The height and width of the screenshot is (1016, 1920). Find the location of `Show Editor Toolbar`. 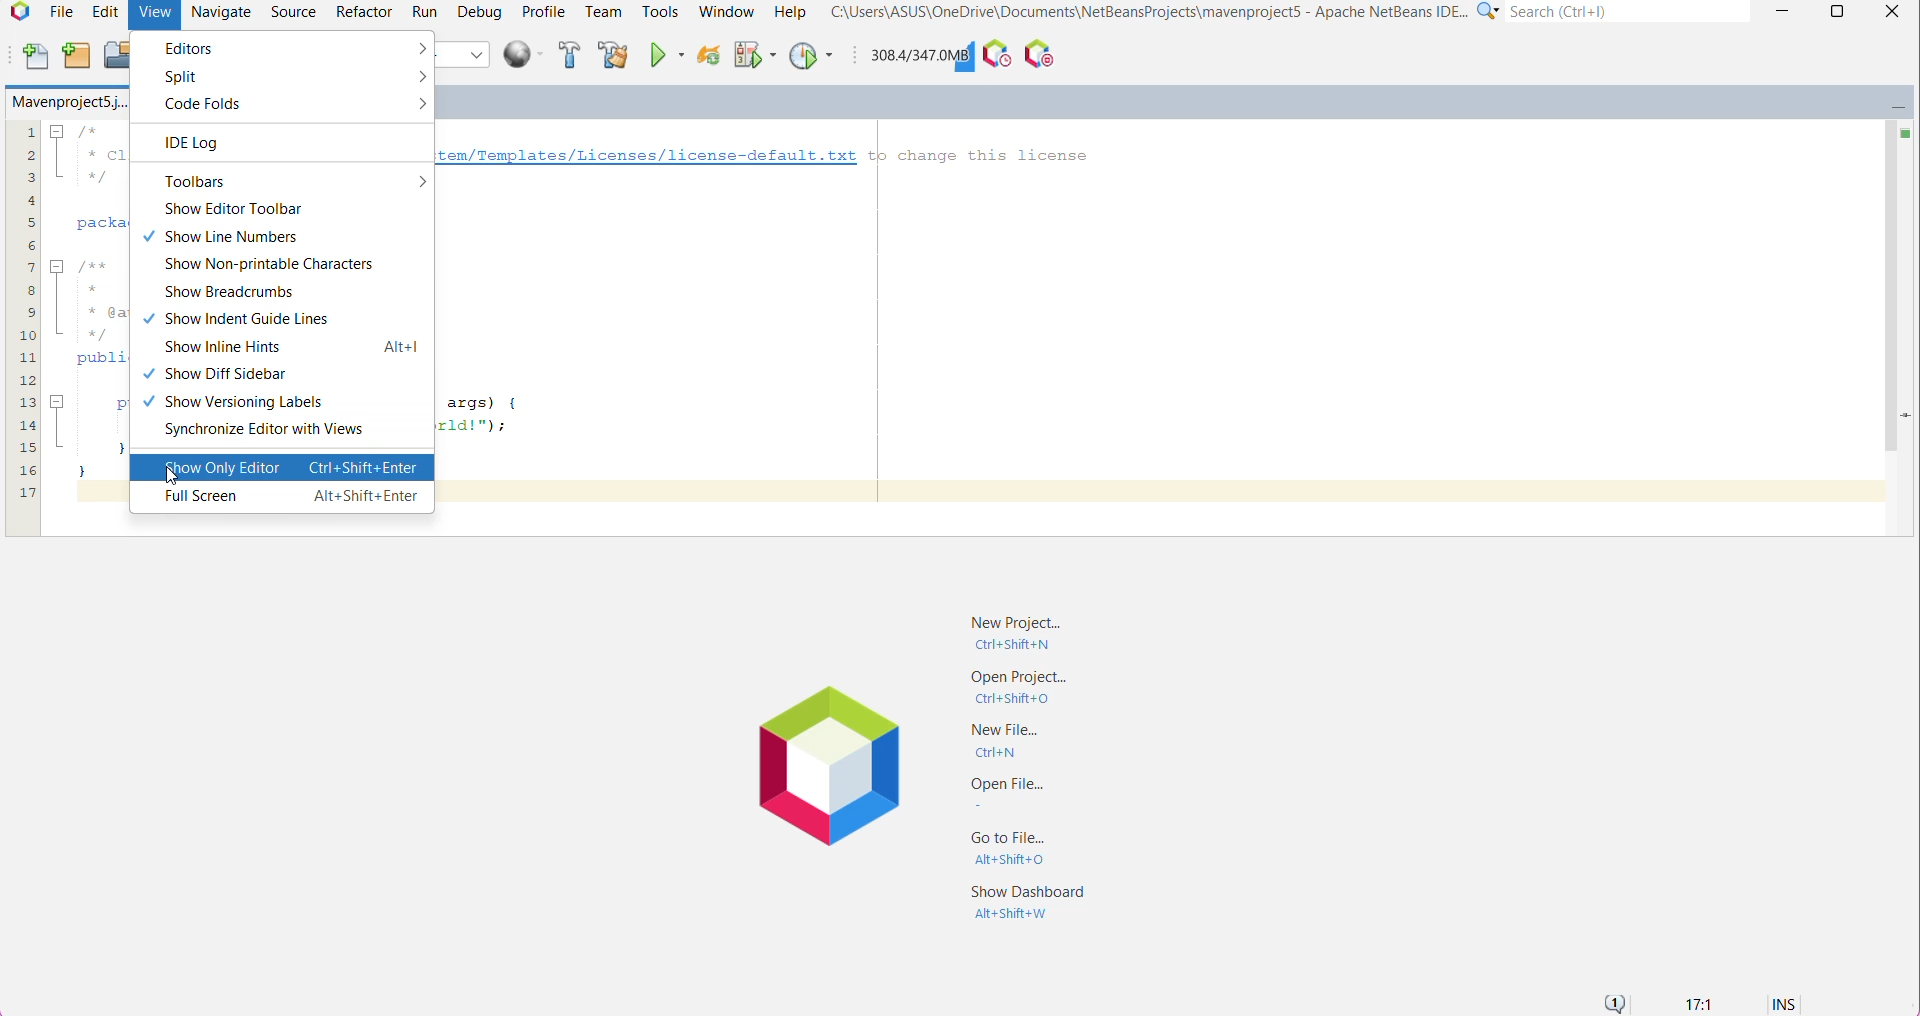

Show Editor Toolbar is located at coordinates (242, 210).